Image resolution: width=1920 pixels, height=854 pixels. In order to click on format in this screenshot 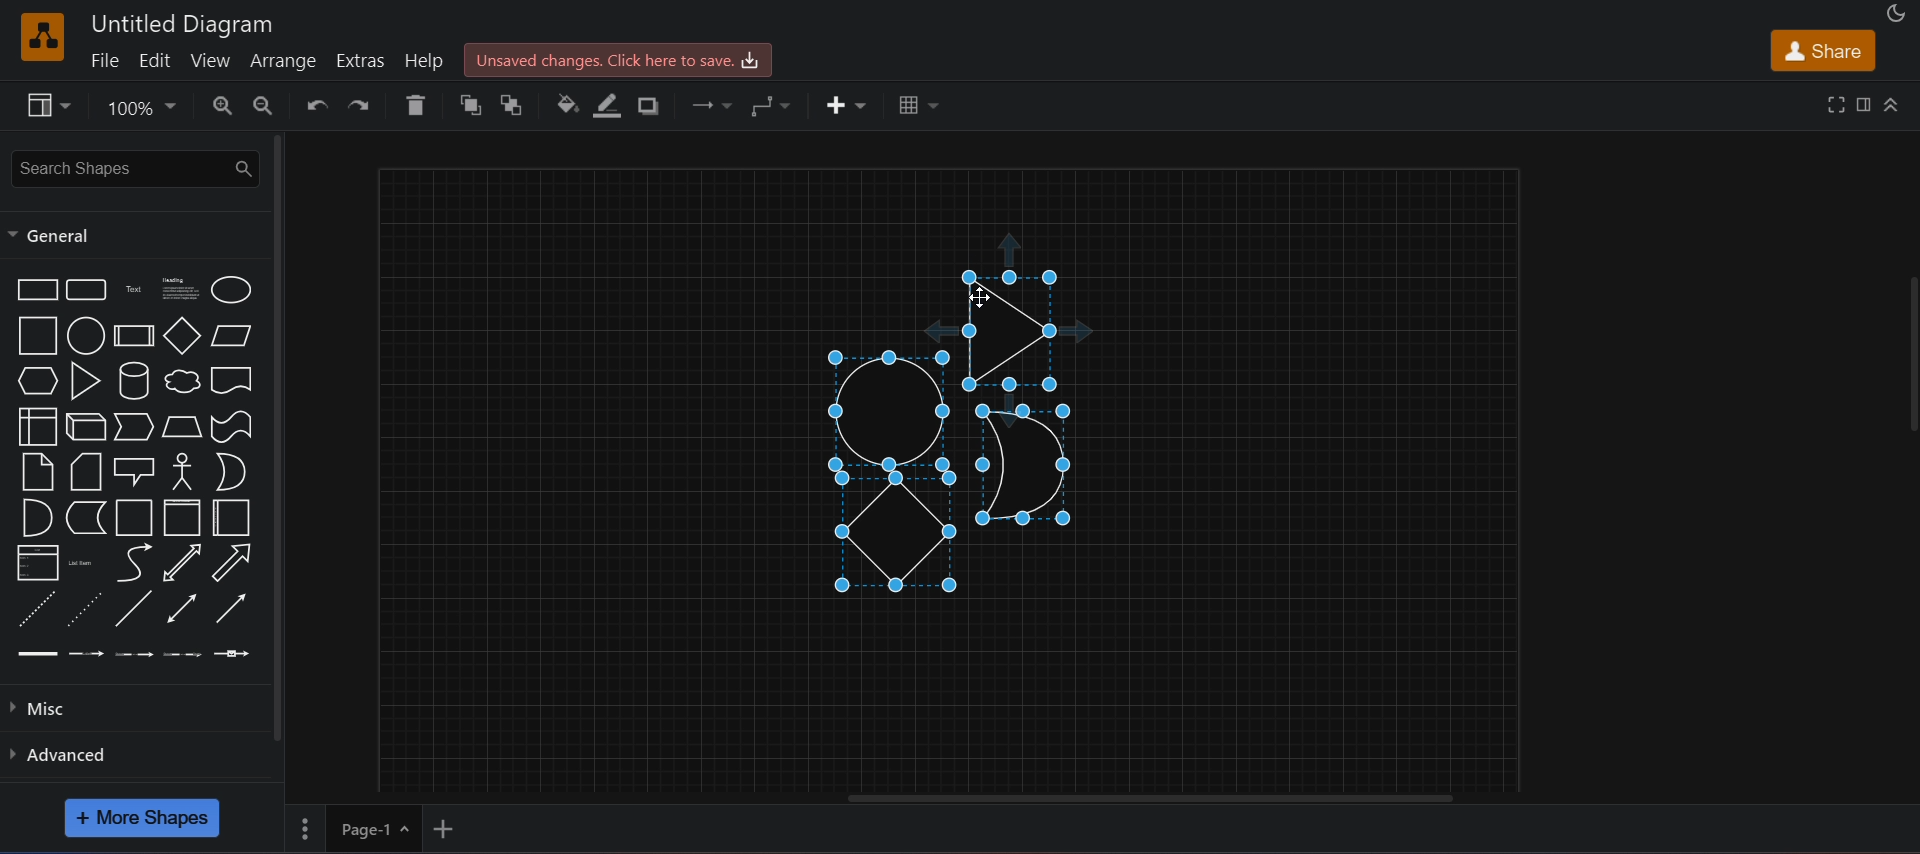, I will do `click(1864, 104)`.